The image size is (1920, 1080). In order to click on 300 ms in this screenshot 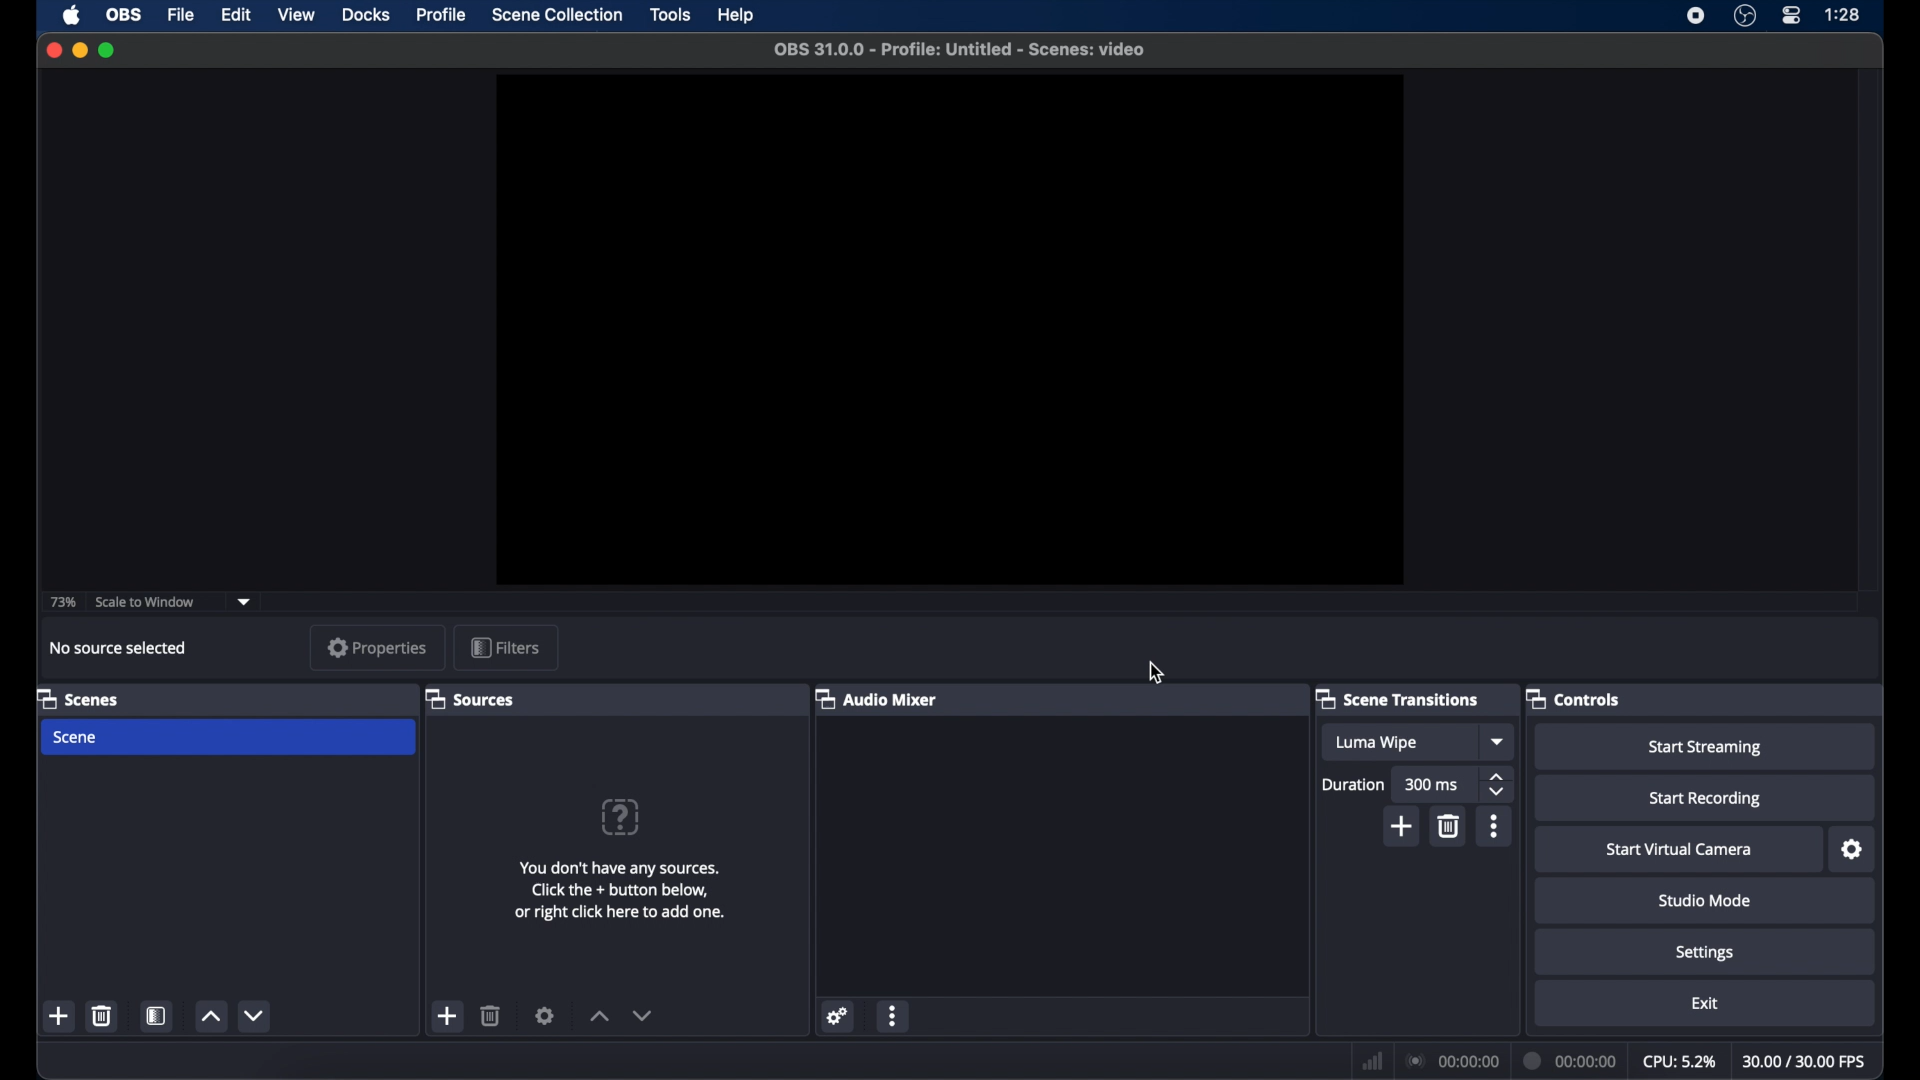, I will do `click(1434, 784)`.